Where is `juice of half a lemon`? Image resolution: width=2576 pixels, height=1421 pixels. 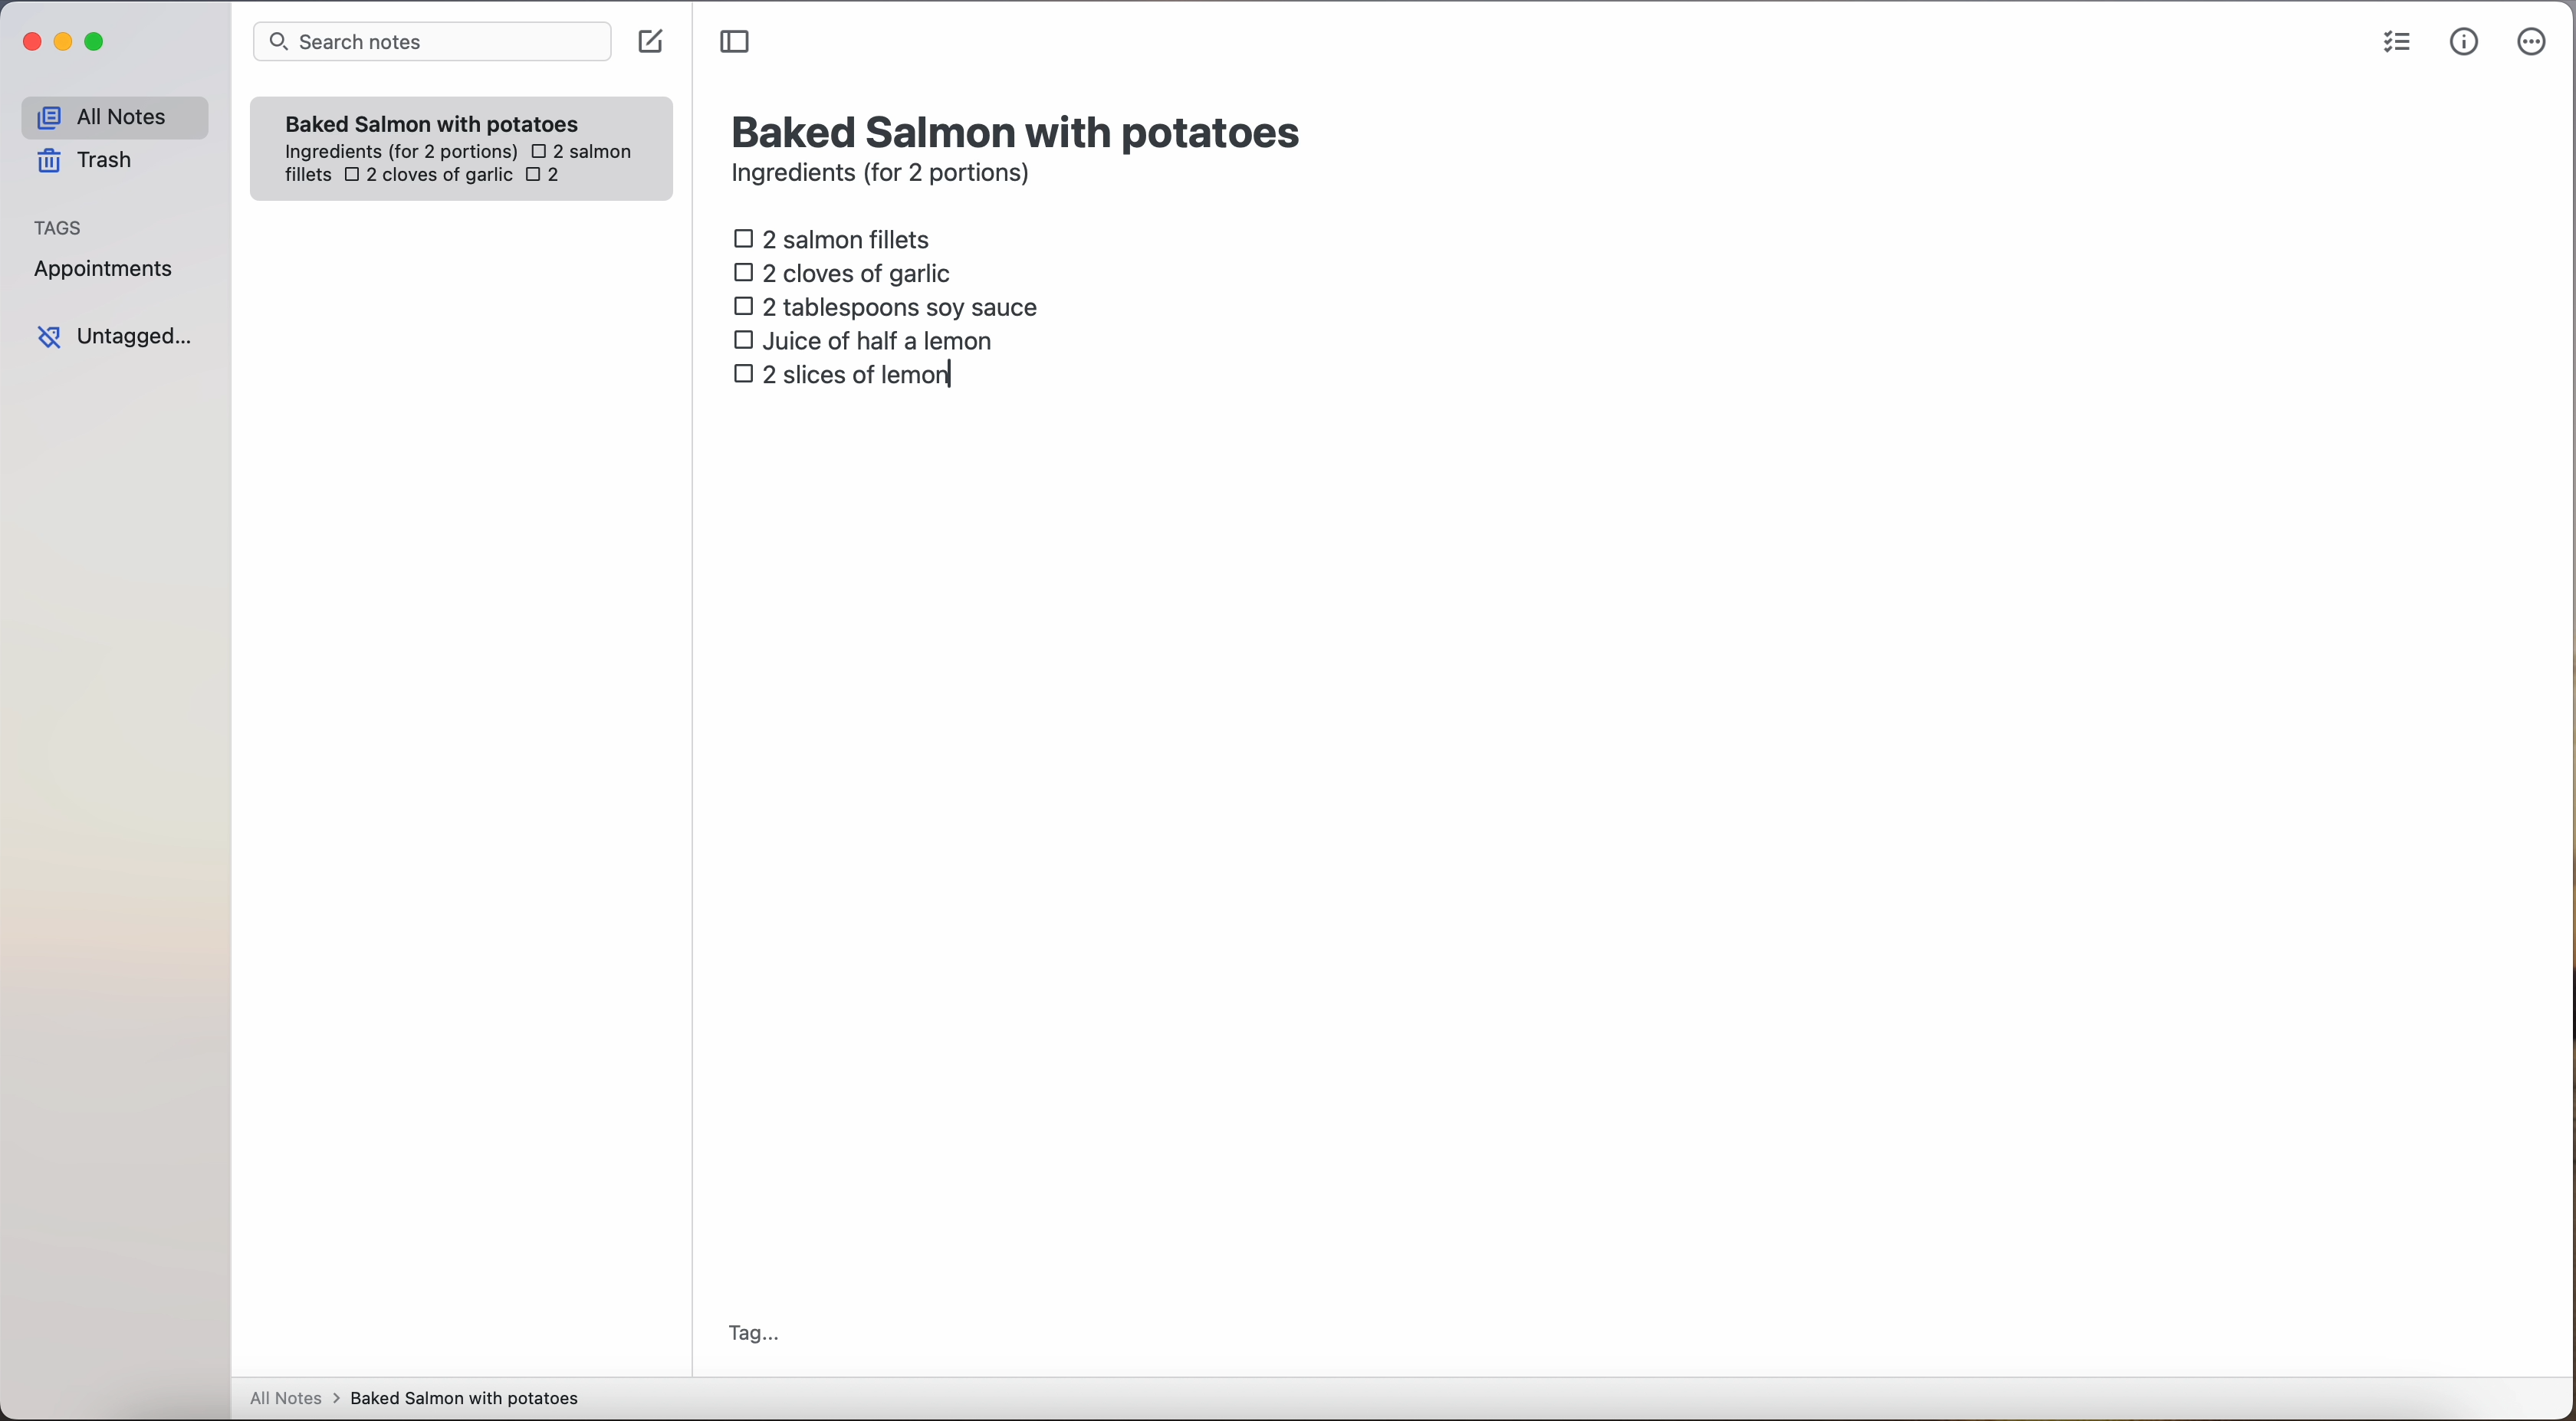 juice of half a lemon is located at coordinates (868, 339).